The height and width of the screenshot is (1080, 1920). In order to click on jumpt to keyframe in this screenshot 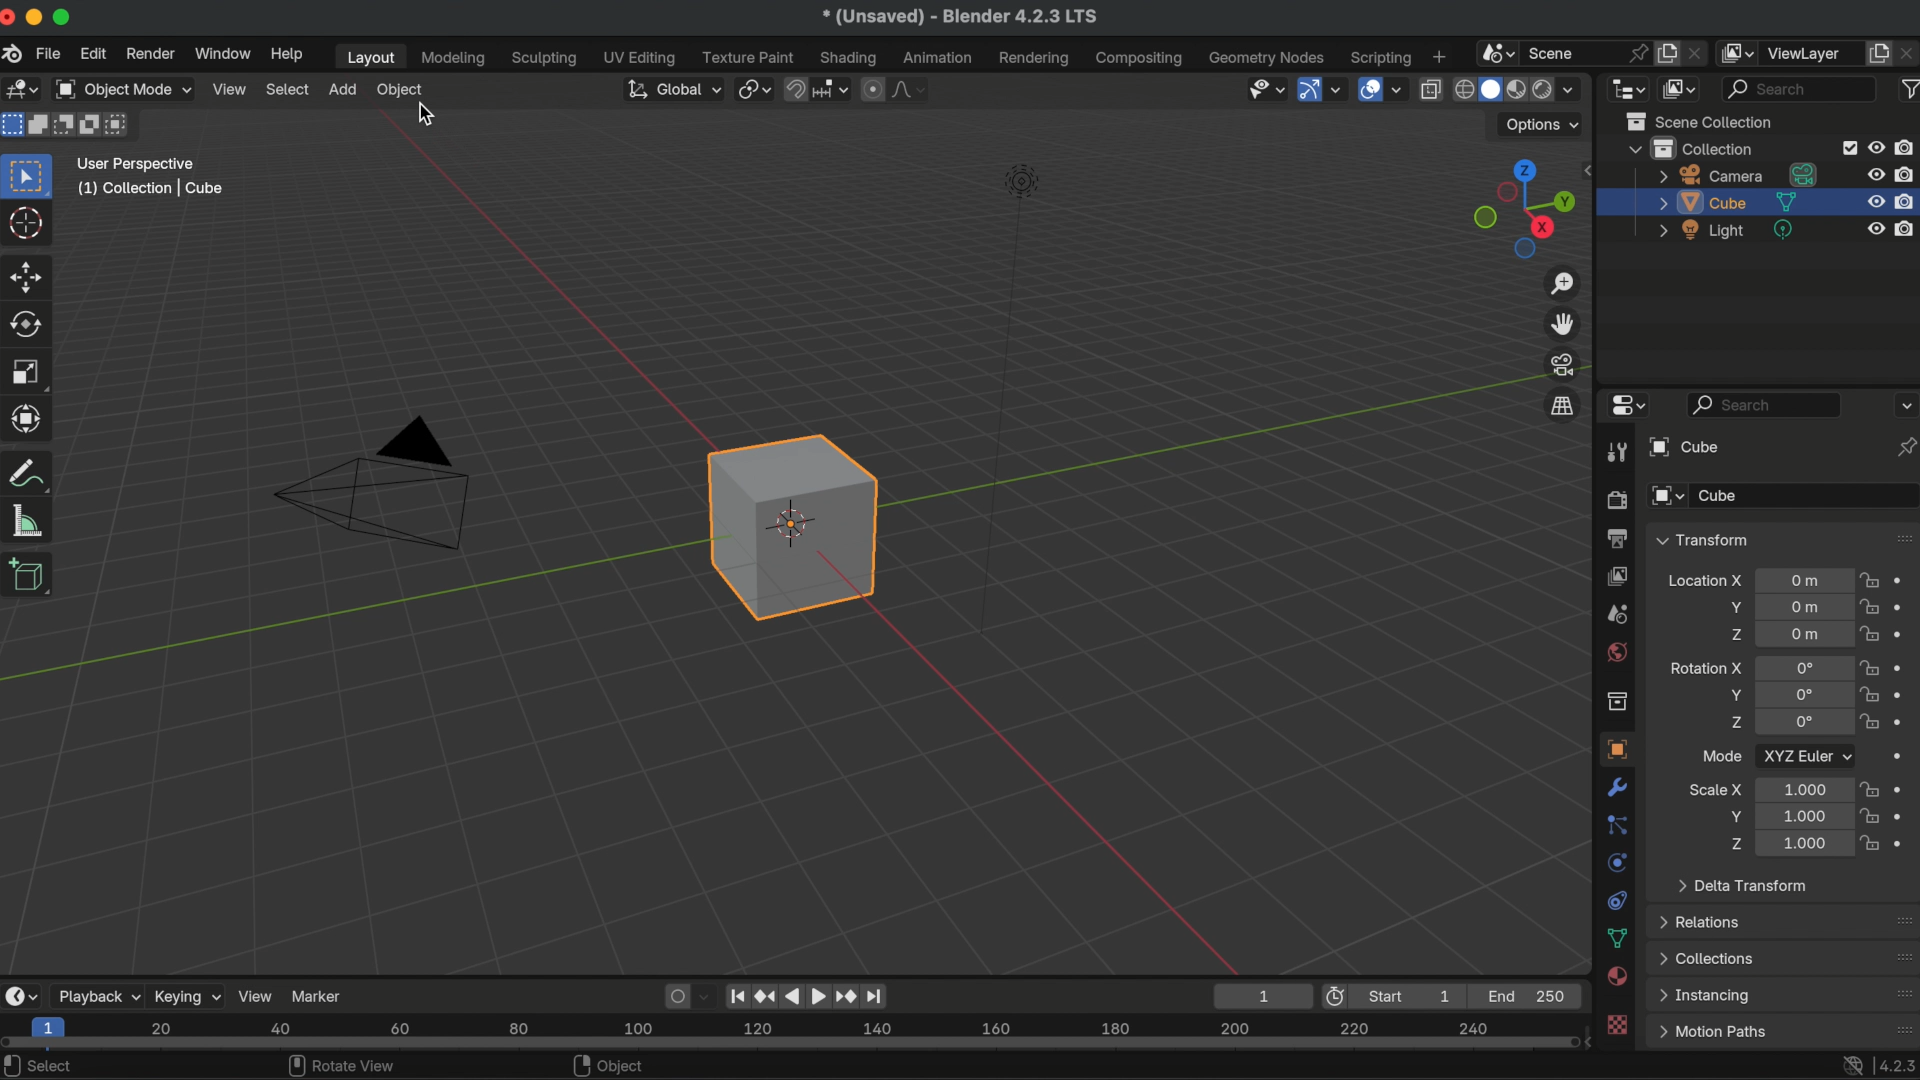, I will do `click(845, 995)`.